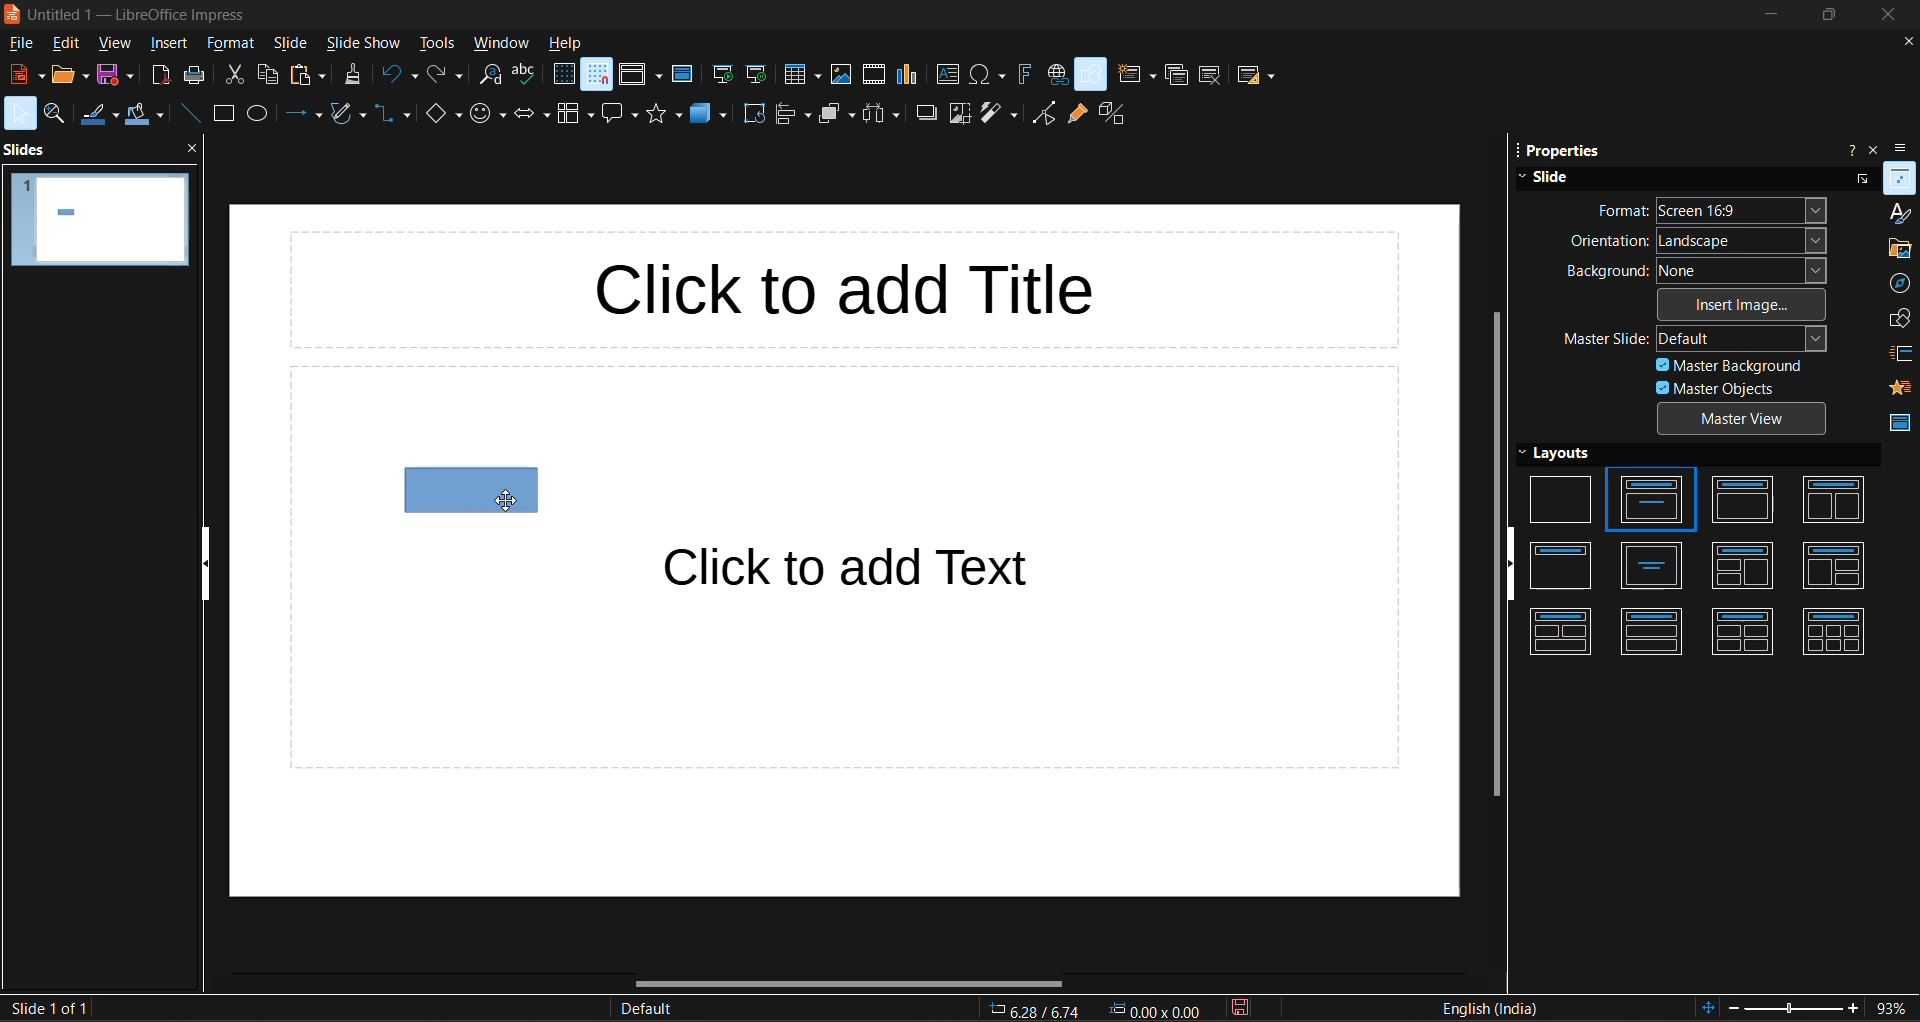 This screenshot has width=1920, height=1022. I want to click on ellipse, so click(257, 116).